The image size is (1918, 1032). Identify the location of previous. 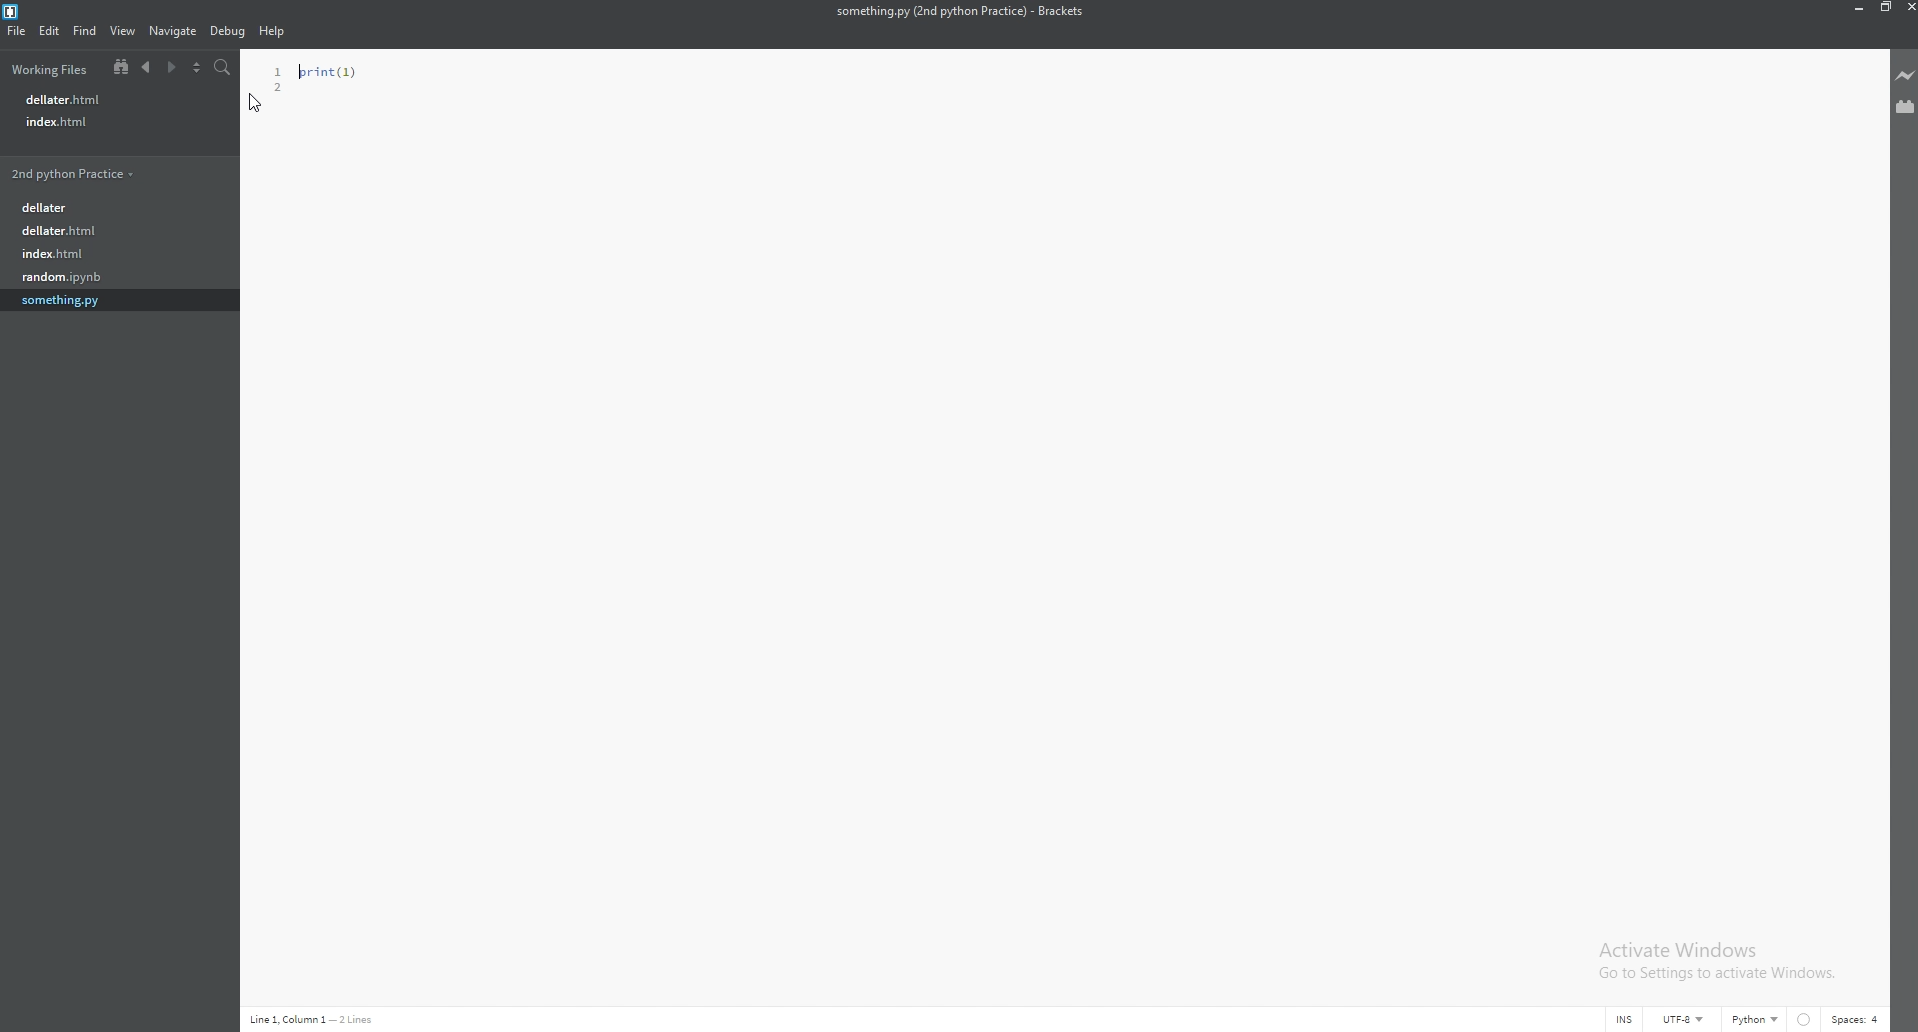
(146, 66).